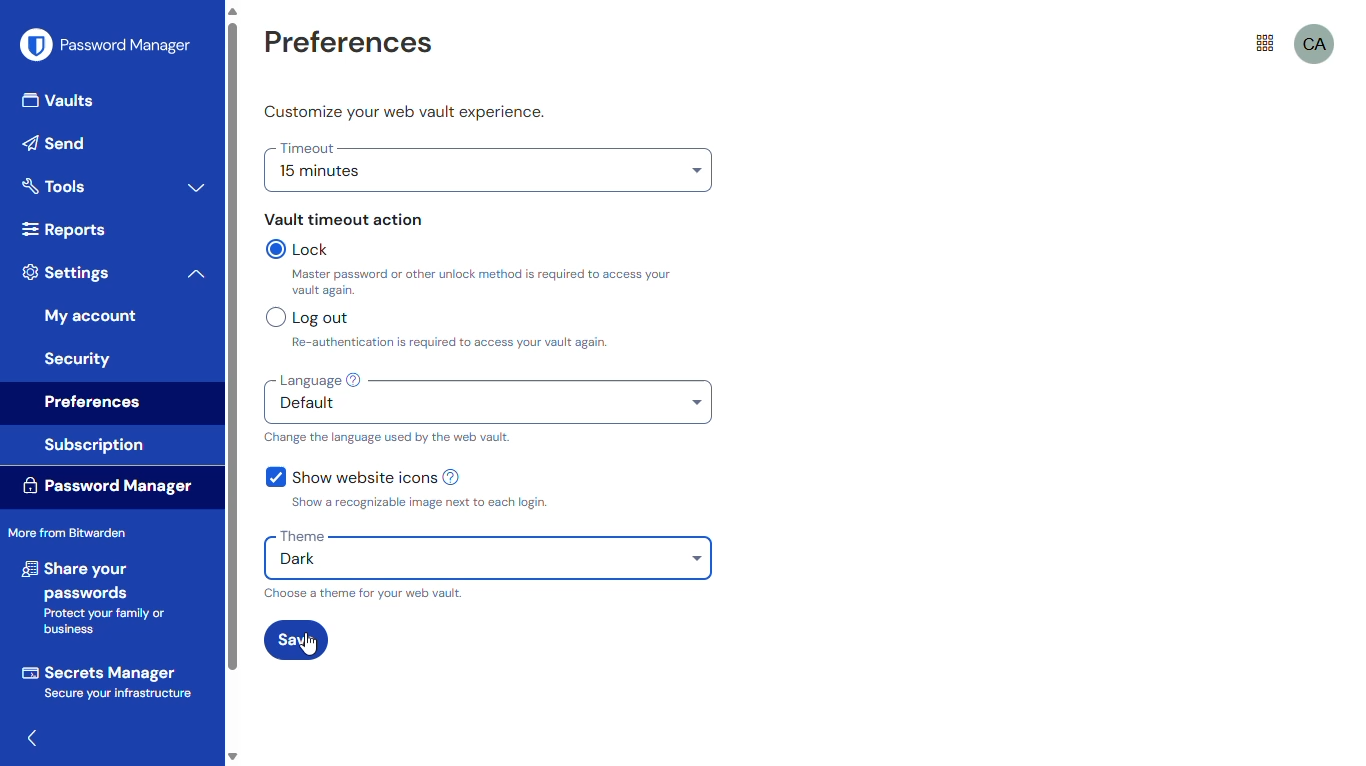 Image resolution: width=1366 pixels, height=766 pixels. I want to click on Re-authentication is required to access your vault again., so click(533, 342).